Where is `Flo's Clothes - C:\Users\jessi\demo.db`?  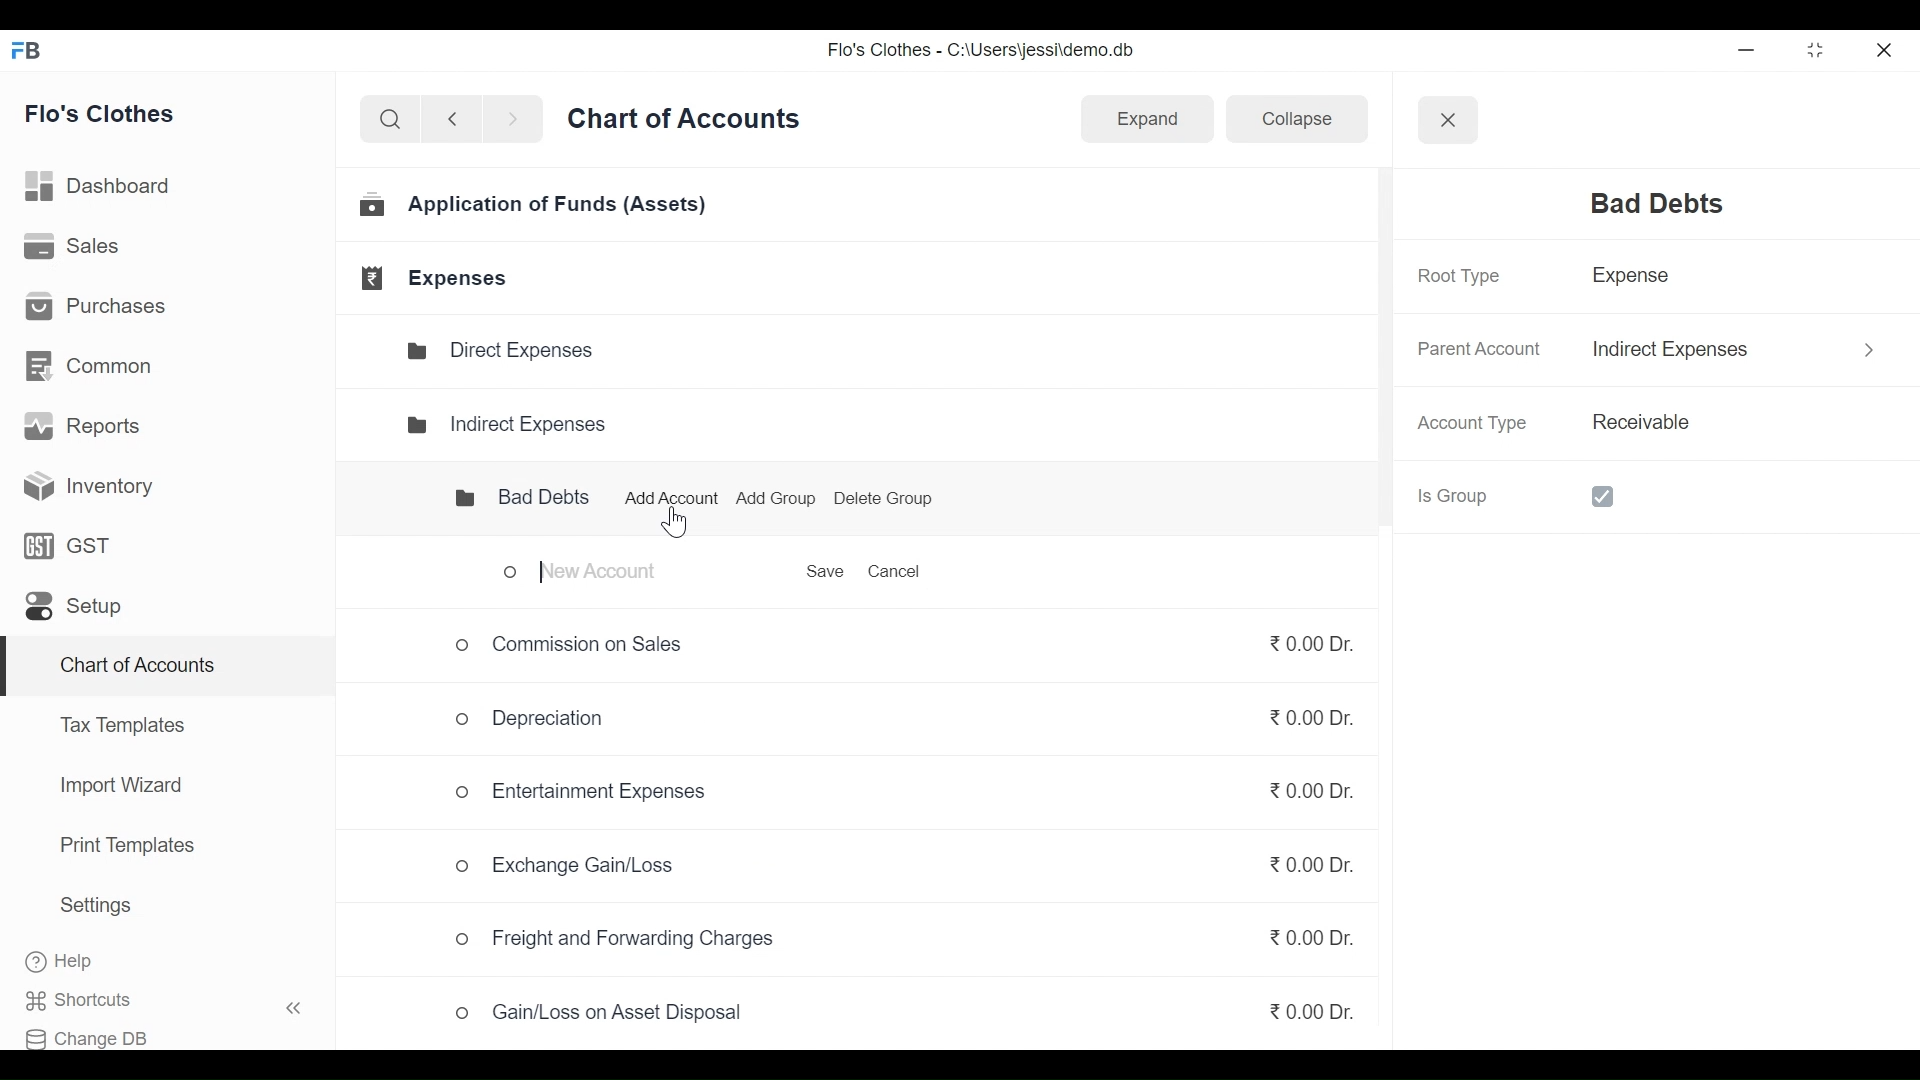
Flo's Clothes - C:\Users\jessi\demo.db is located at coordinates (984, 54).